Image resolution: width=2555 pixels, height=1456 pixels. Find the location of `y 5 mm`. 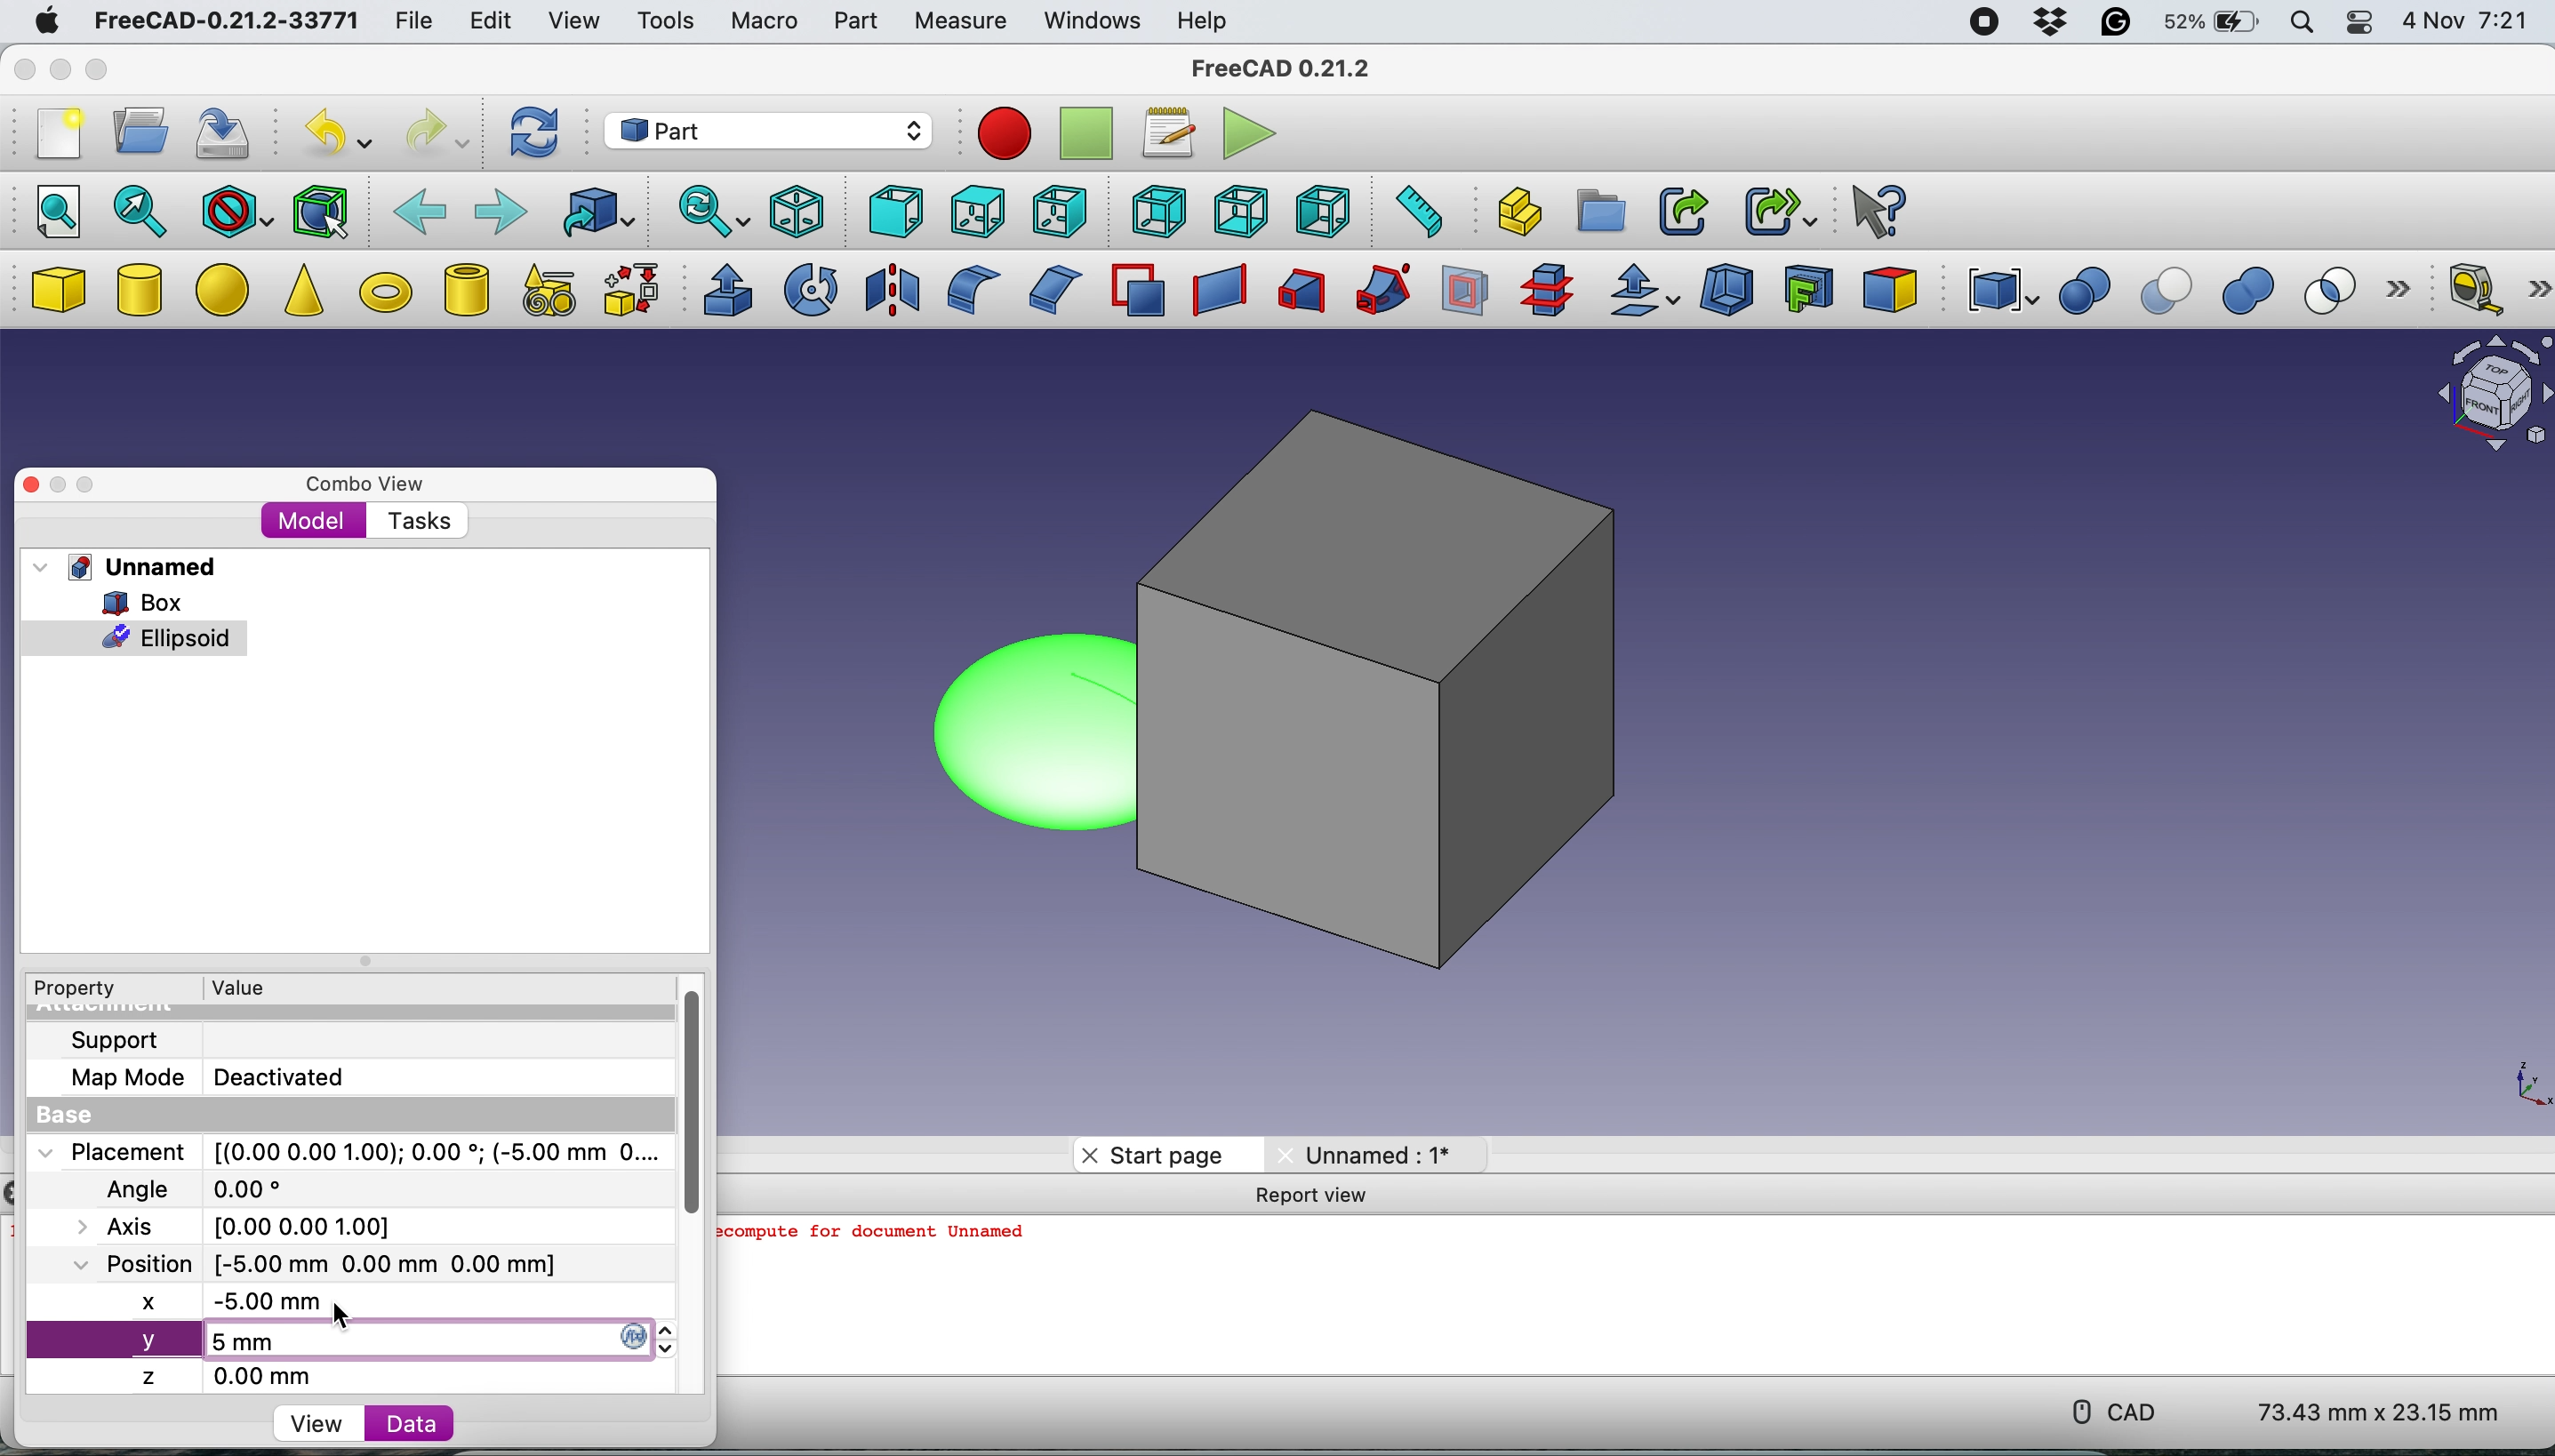

y 5 mm is located at coordinates (350, 1342).